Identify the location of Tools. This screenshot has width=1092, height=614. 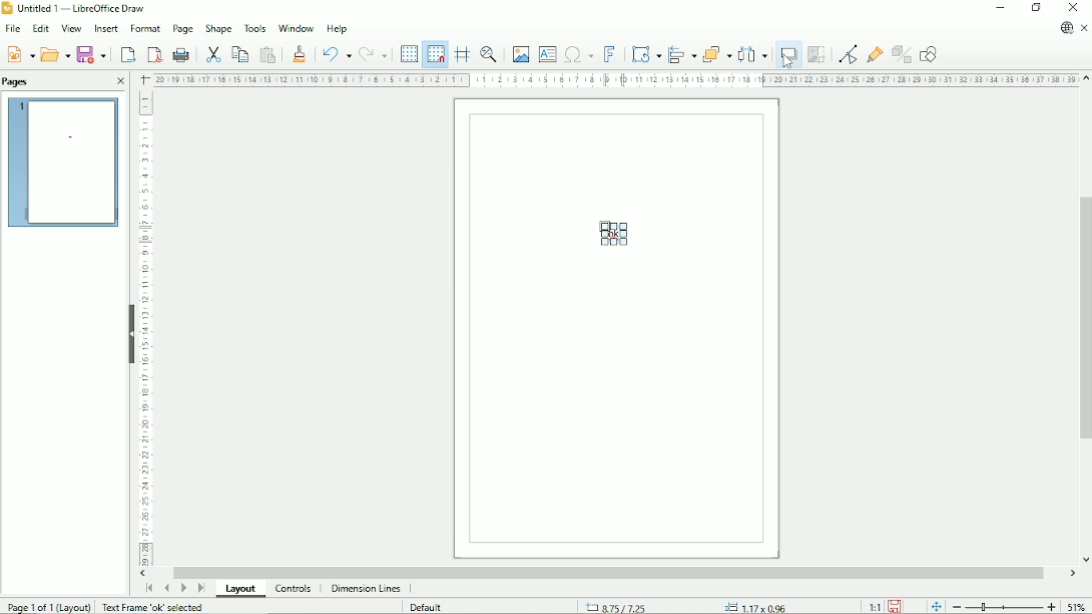
(254, 28).